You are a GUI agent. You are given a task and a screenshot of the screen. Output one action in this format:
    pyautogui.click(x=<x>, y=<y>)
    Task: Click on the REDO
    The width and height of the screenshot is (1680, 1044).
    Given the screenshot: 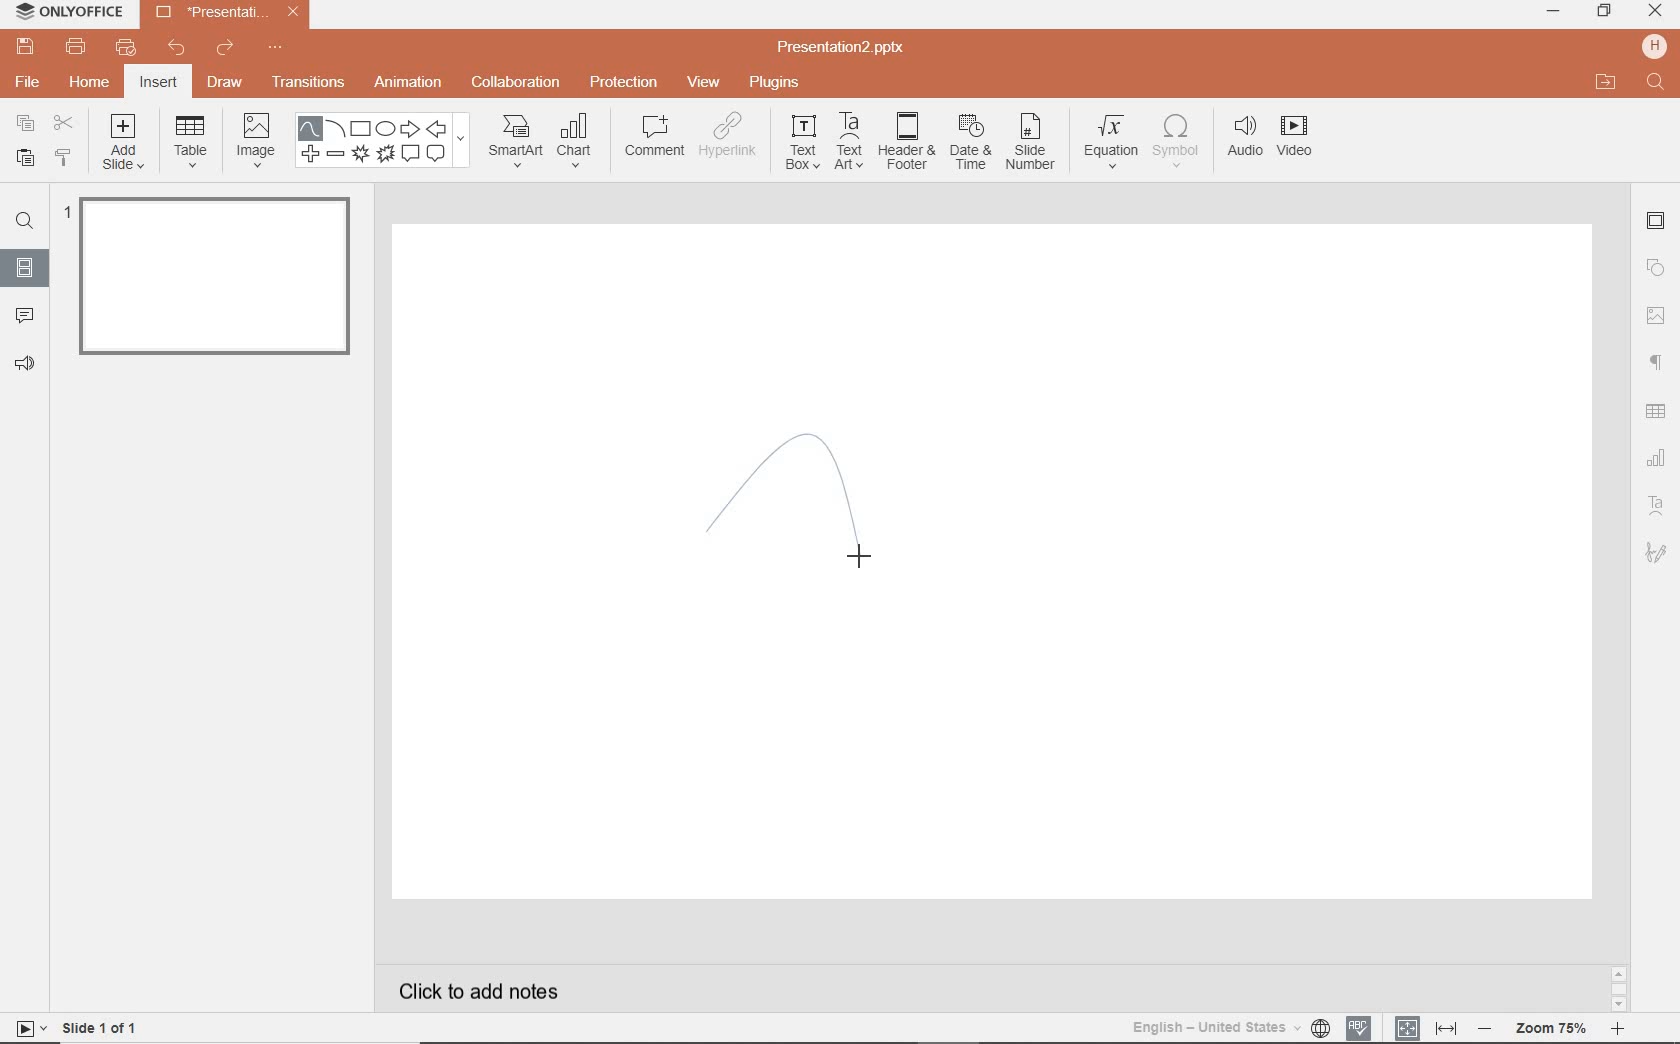 What is the action you would take?
    pyautogui.click(x=225, y=49)
    